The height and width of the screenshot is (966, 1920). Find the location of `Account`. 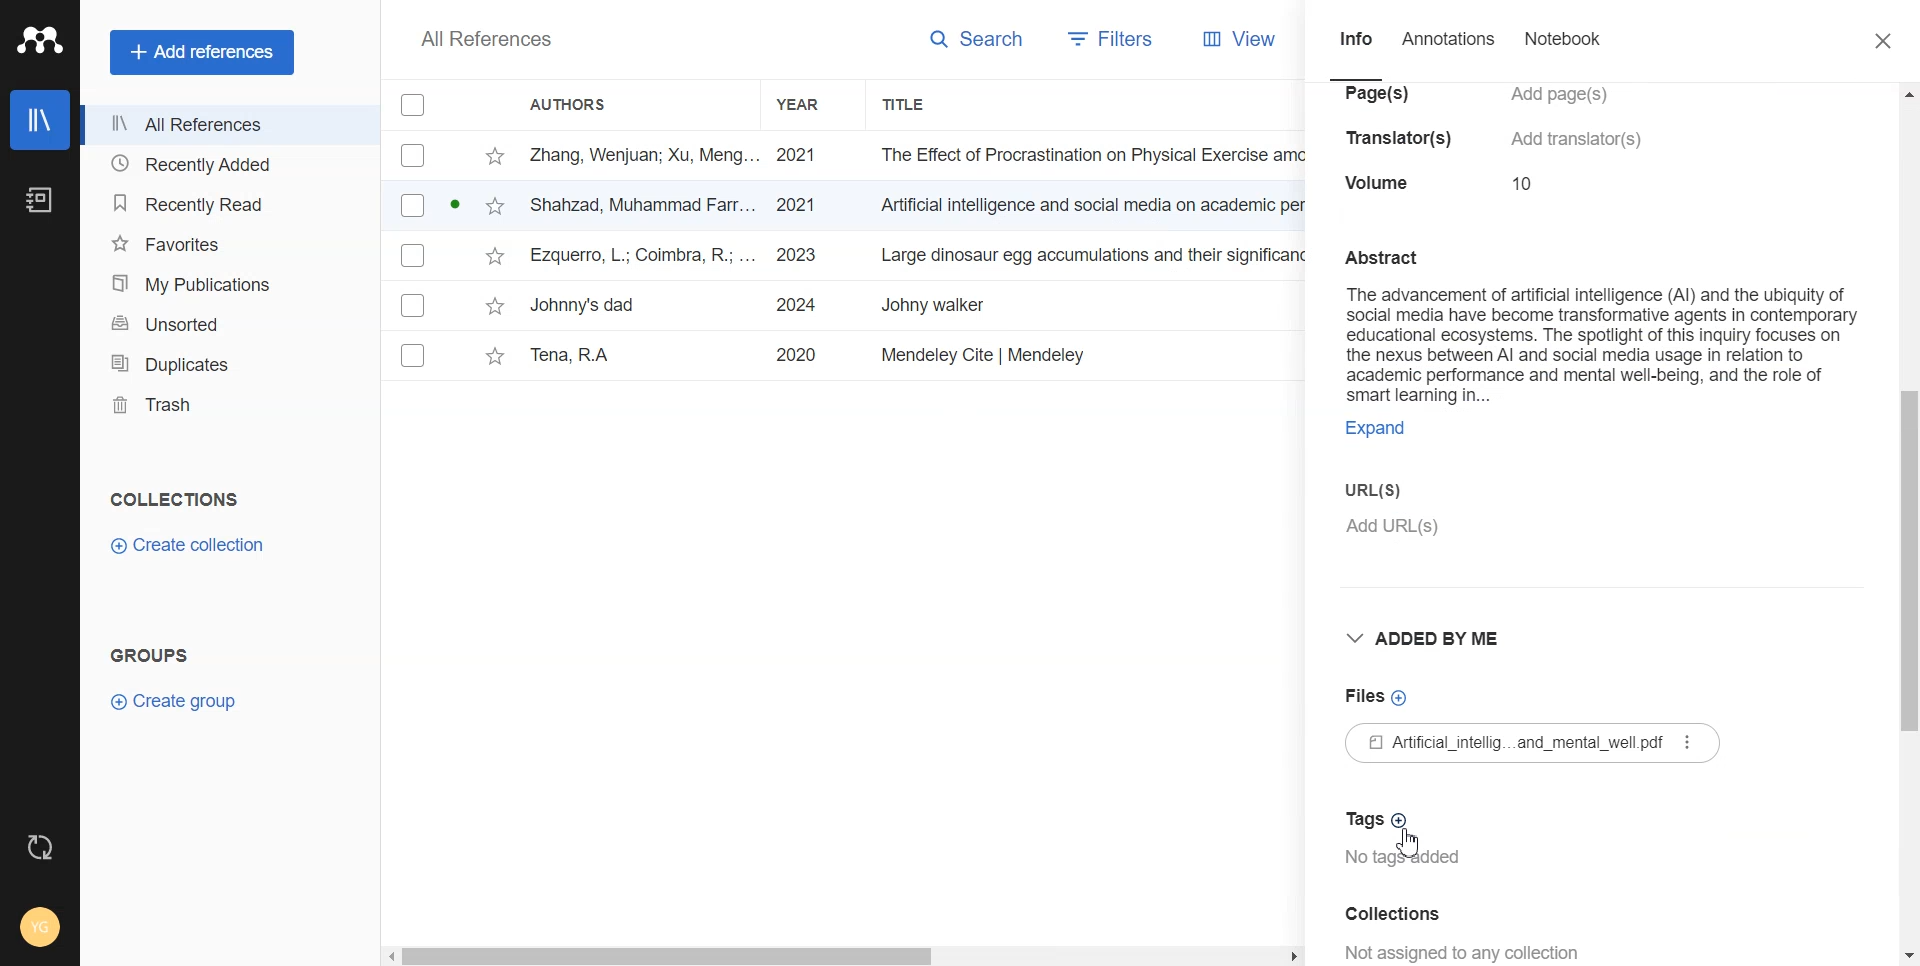

Account is located at coordinates (40, 929).